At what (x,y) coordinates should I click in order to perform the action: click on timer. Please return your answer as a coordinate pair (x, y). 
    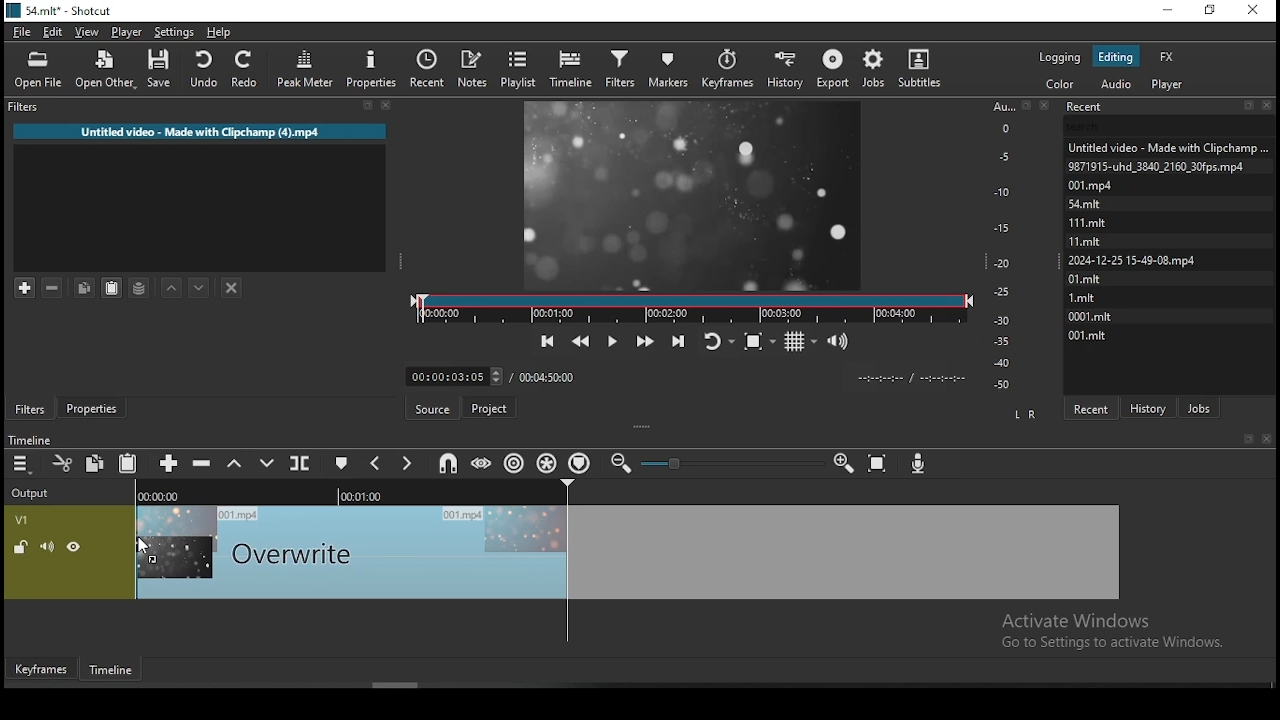
    Looking at the image, I should click on (907, 378).